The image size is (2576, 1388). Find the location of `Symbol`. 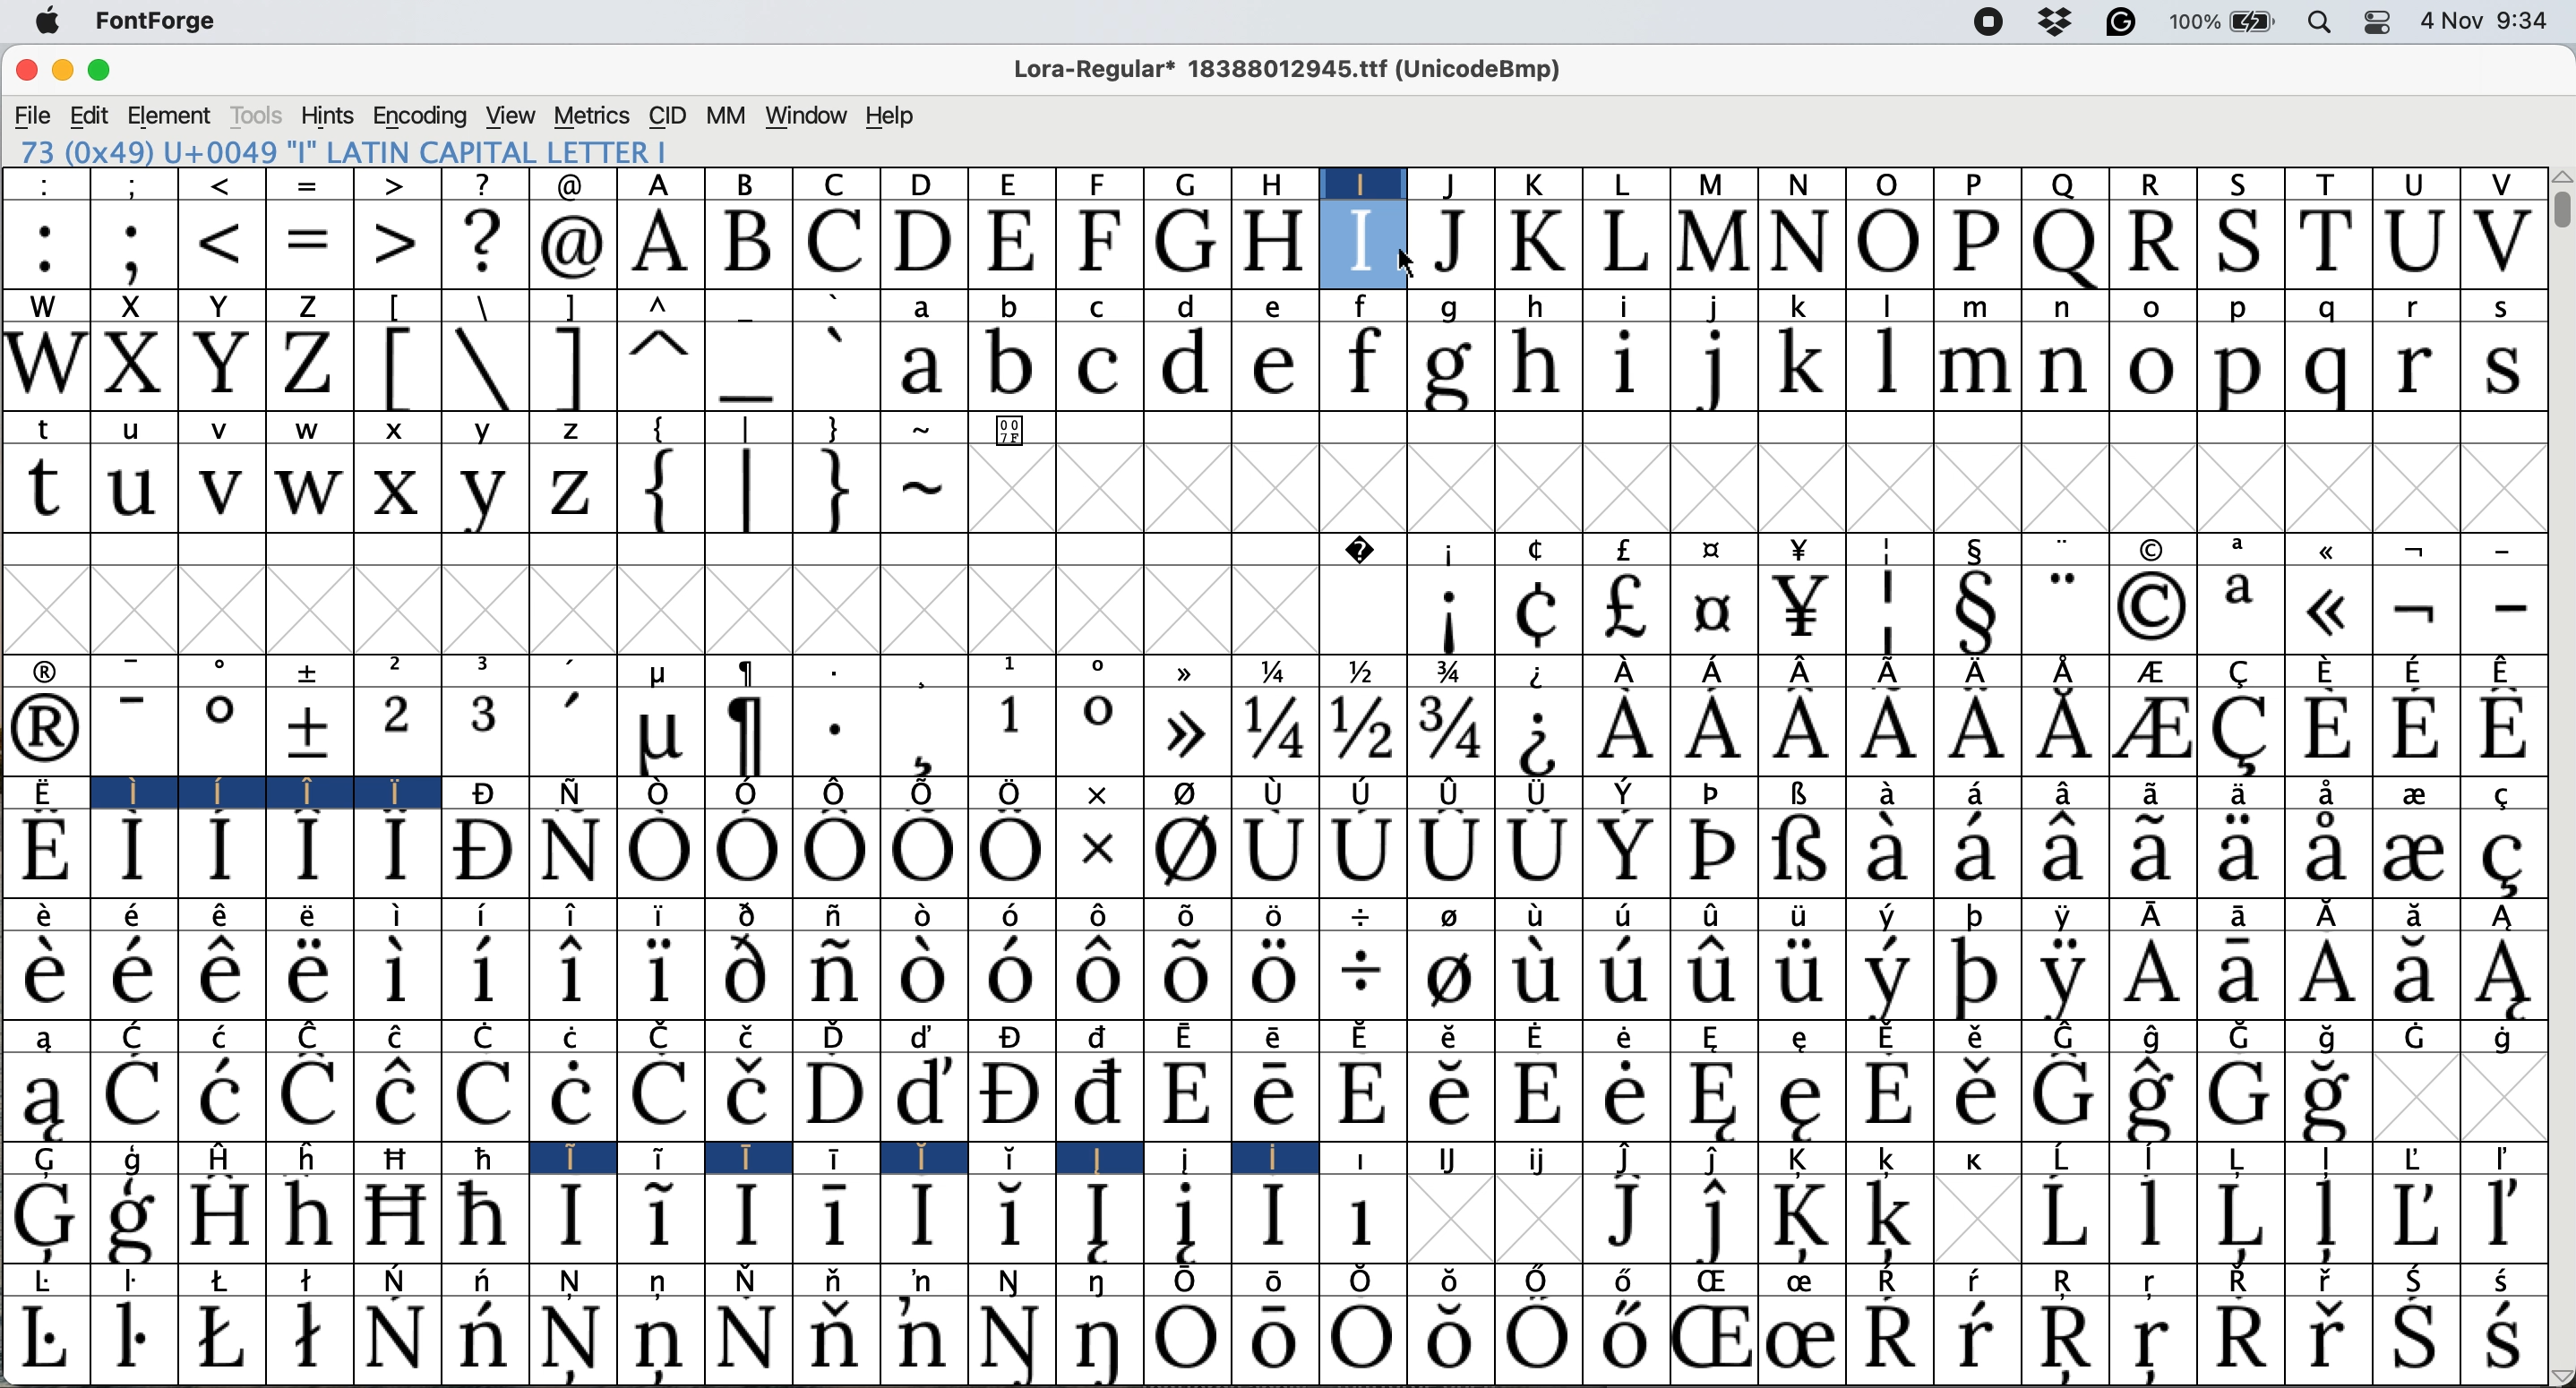

Symbol is located at coordinates (665, 1159).